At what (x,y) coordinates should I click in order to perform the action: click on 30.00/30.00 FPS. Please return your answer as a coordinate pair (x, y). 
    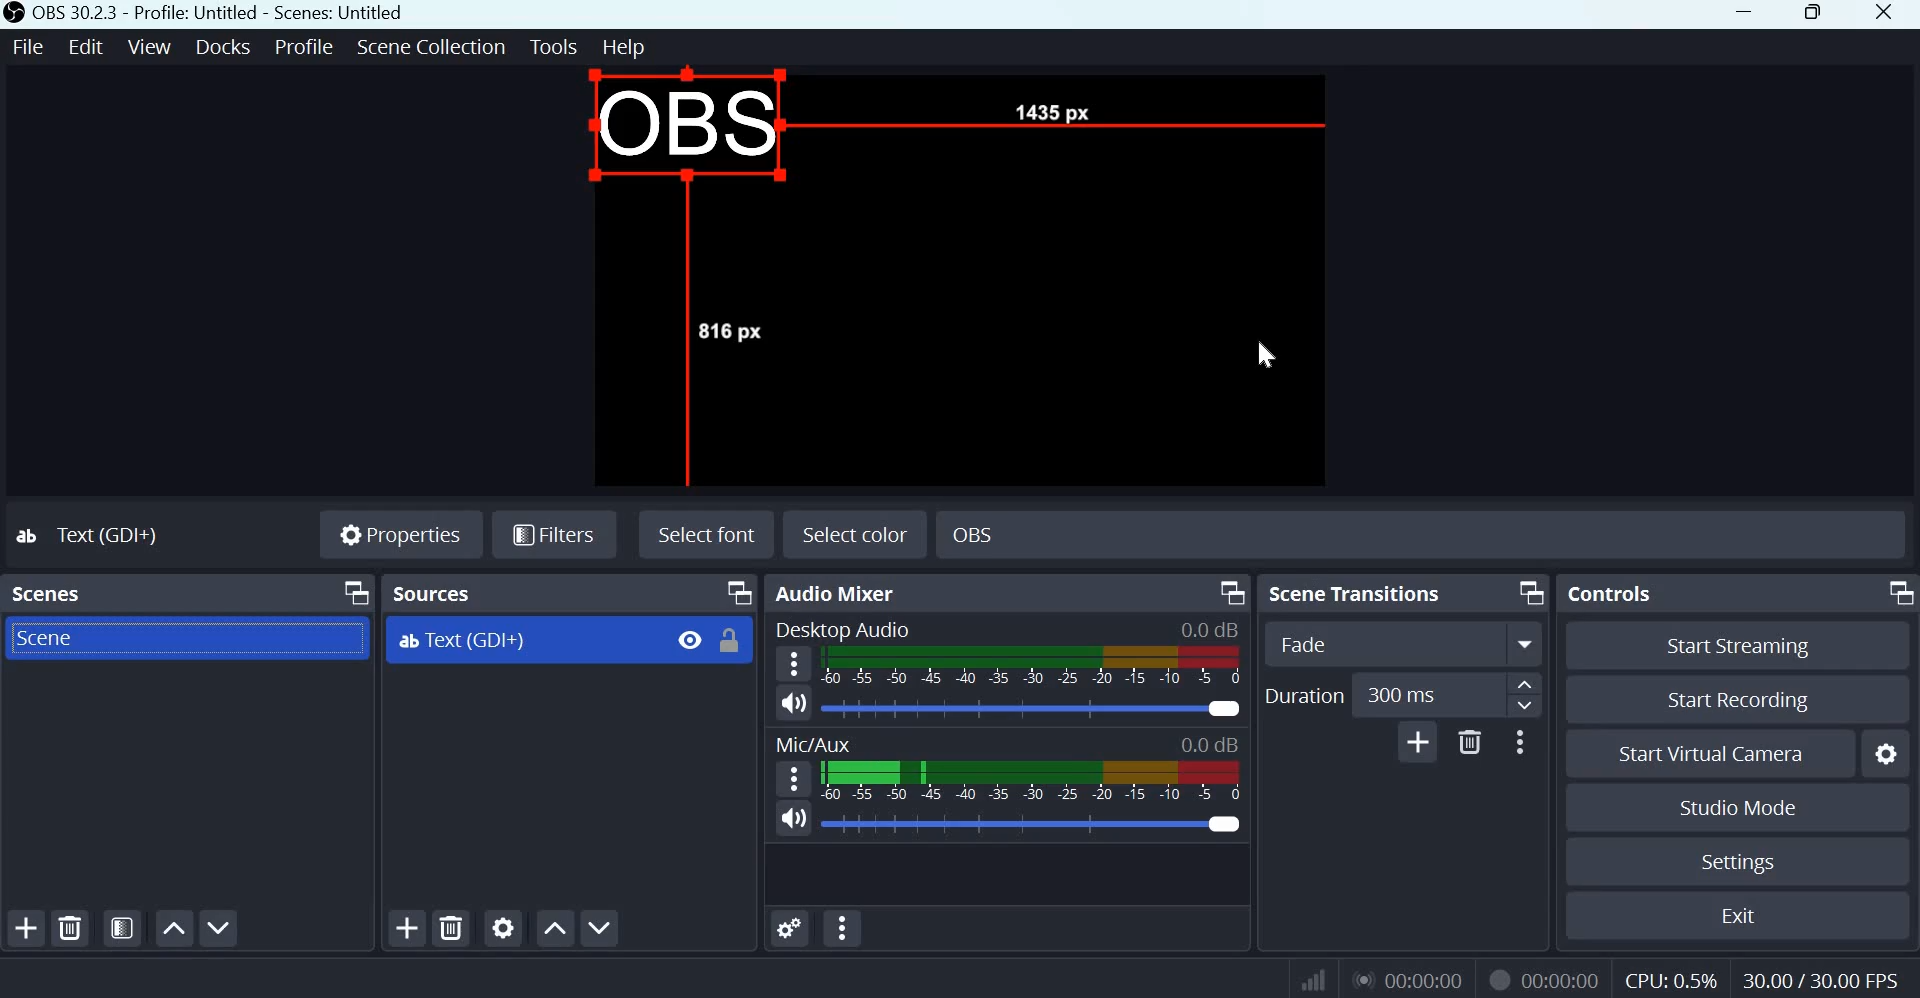
    Looking at the image, I should click on (1818, 979).